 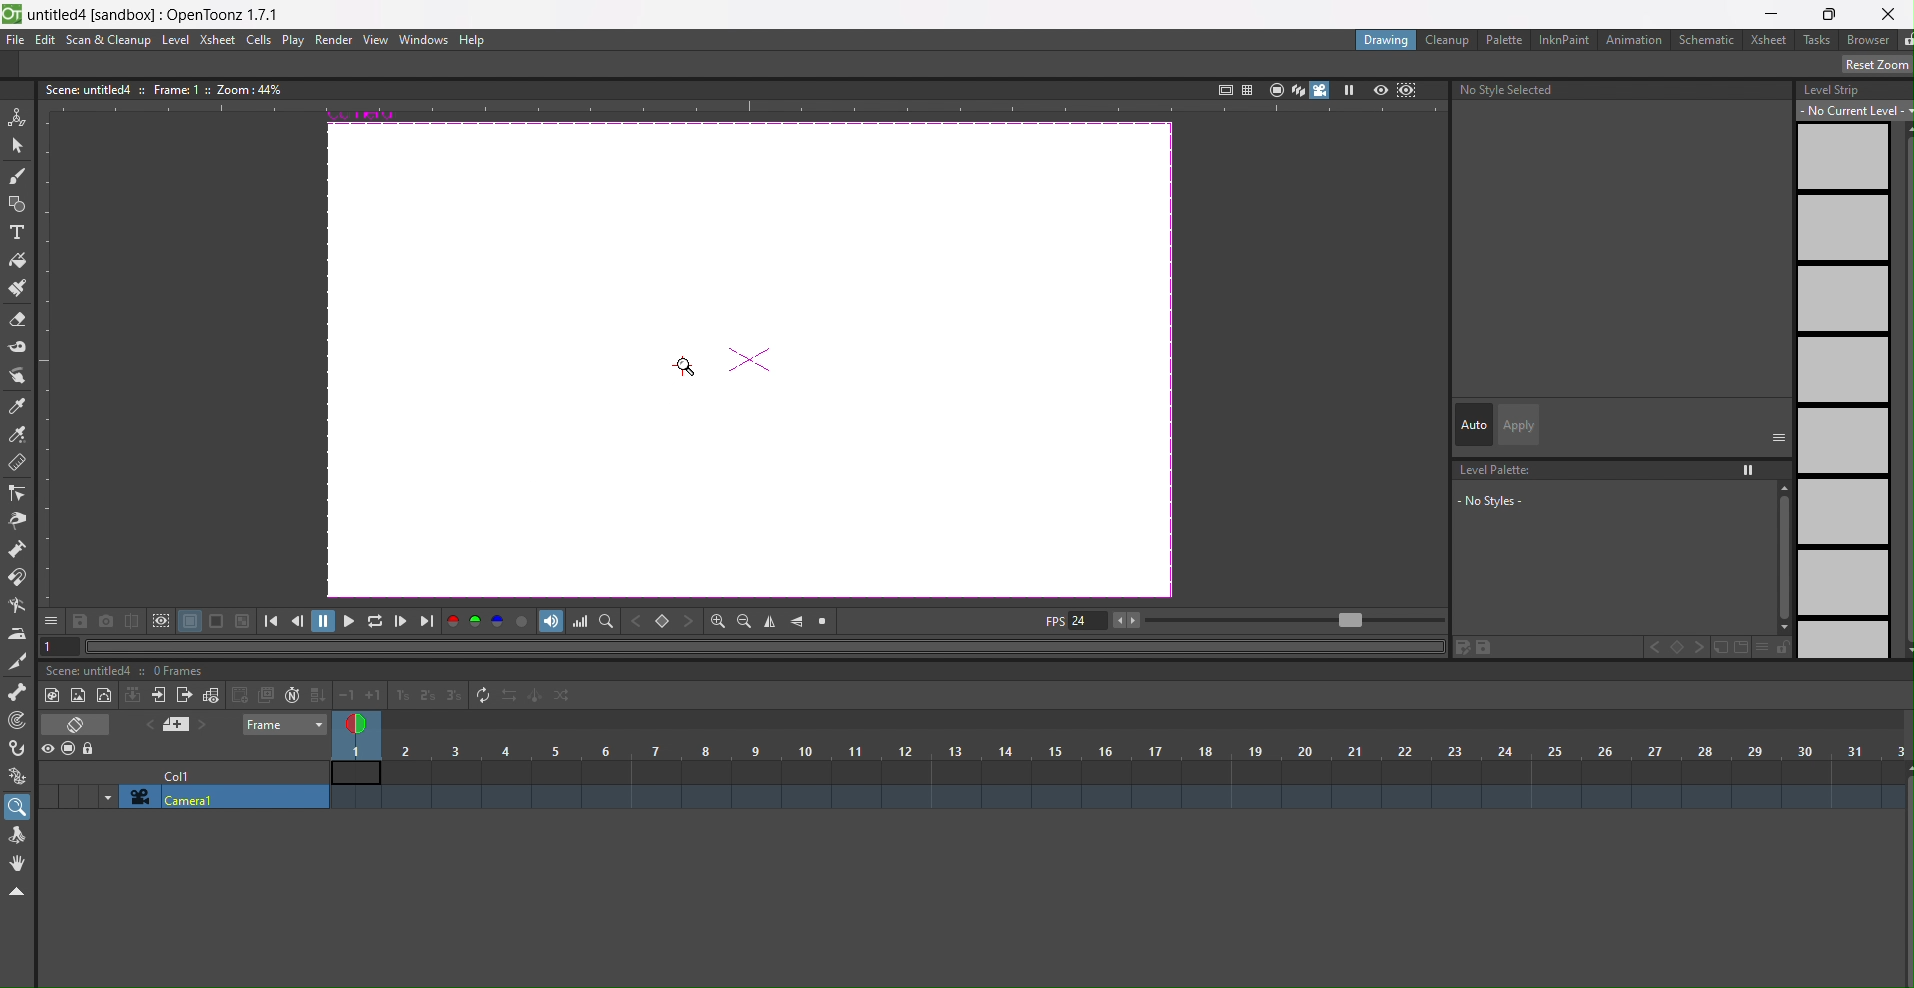 What do you see at coordinates (359, 724) in the screenshot?
I see `frame selector` at bounding box center [359, 724].